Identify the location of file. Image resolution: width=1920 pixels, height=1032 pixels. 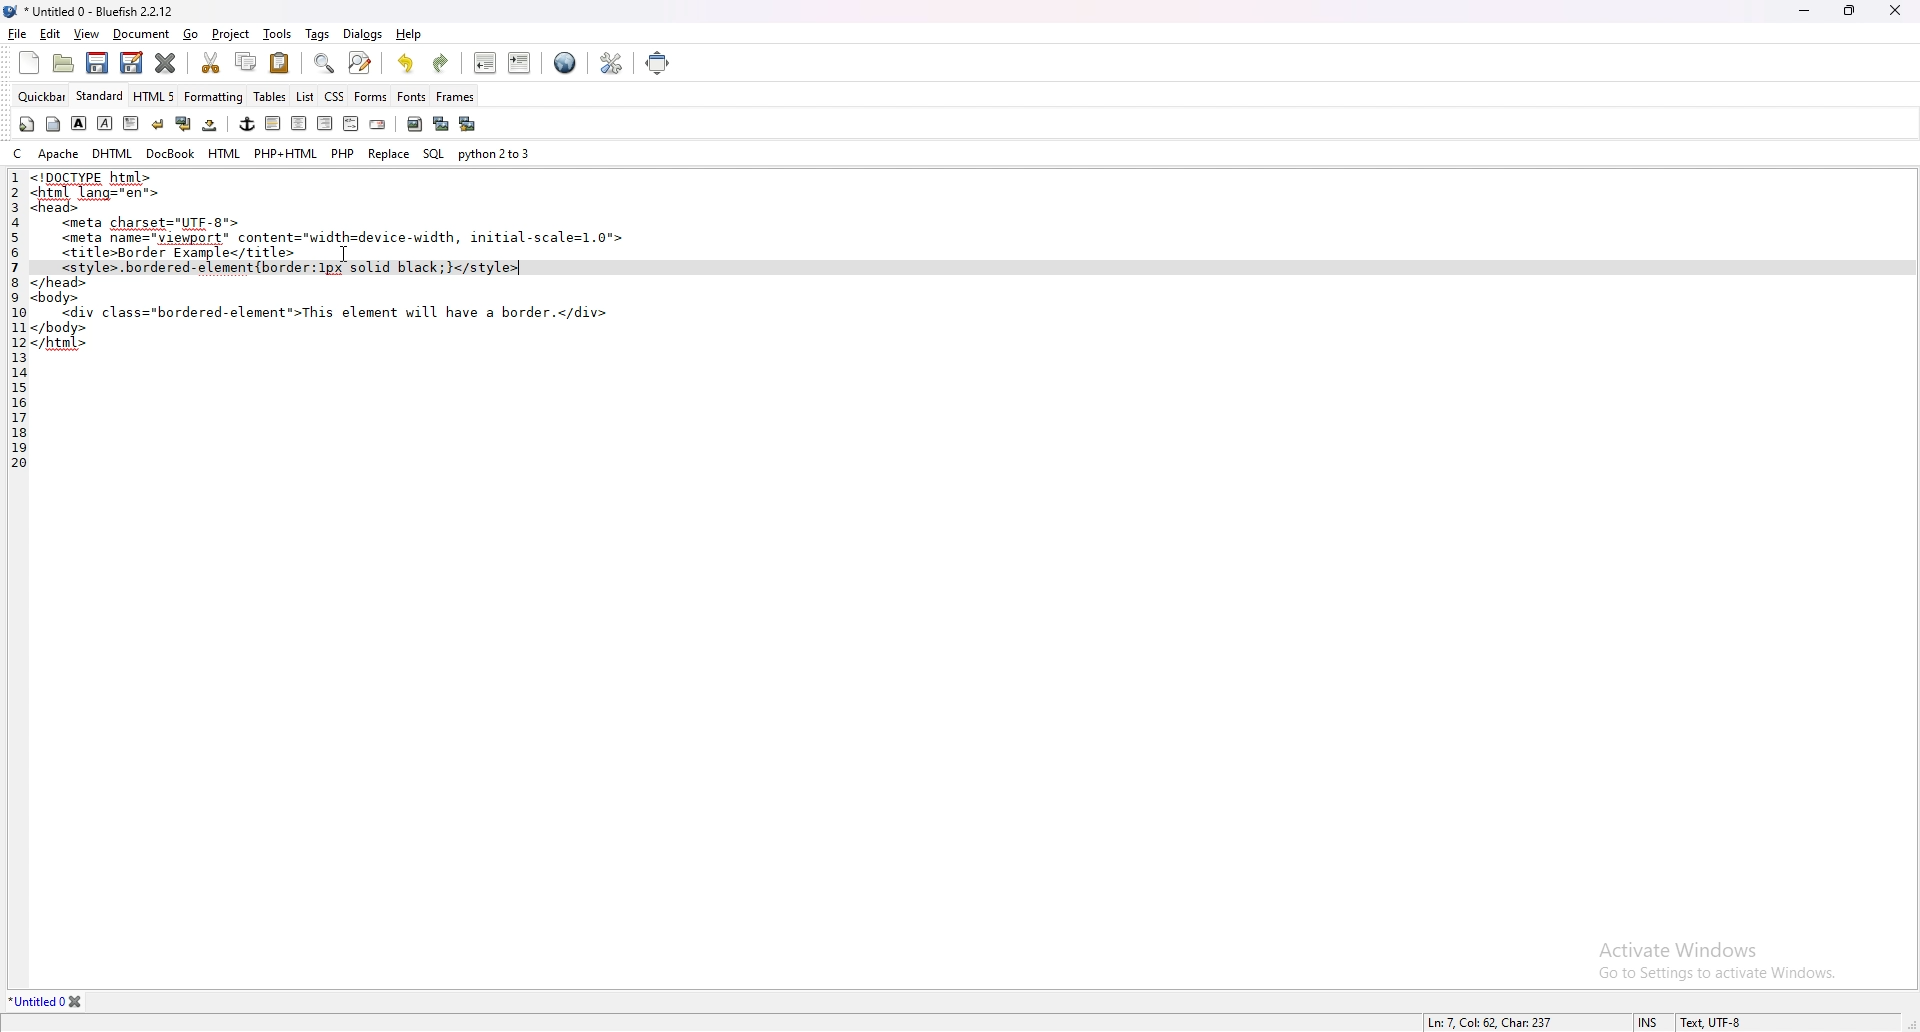
(17, 34).